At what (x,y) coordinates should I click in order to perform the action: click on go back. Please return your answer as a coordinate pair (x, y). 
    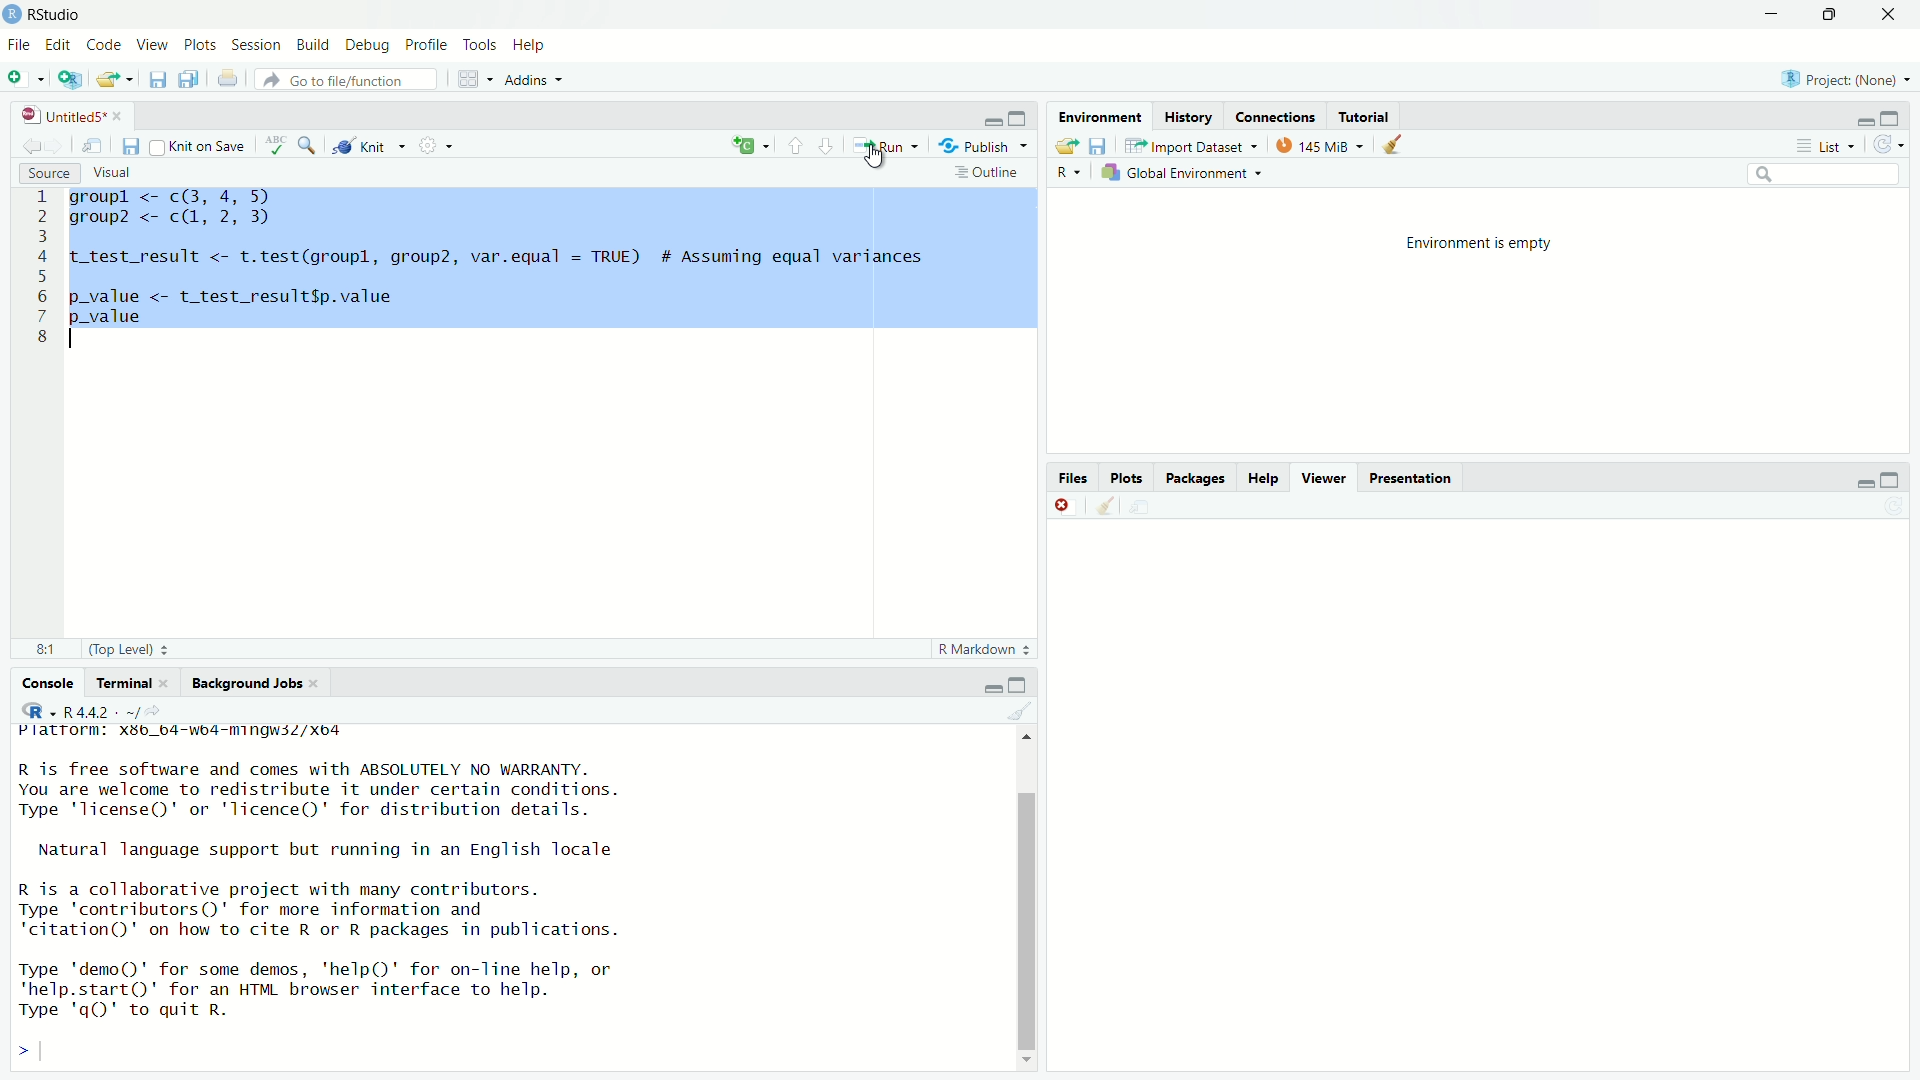
    Looking at the image, I should click on (39, 143).